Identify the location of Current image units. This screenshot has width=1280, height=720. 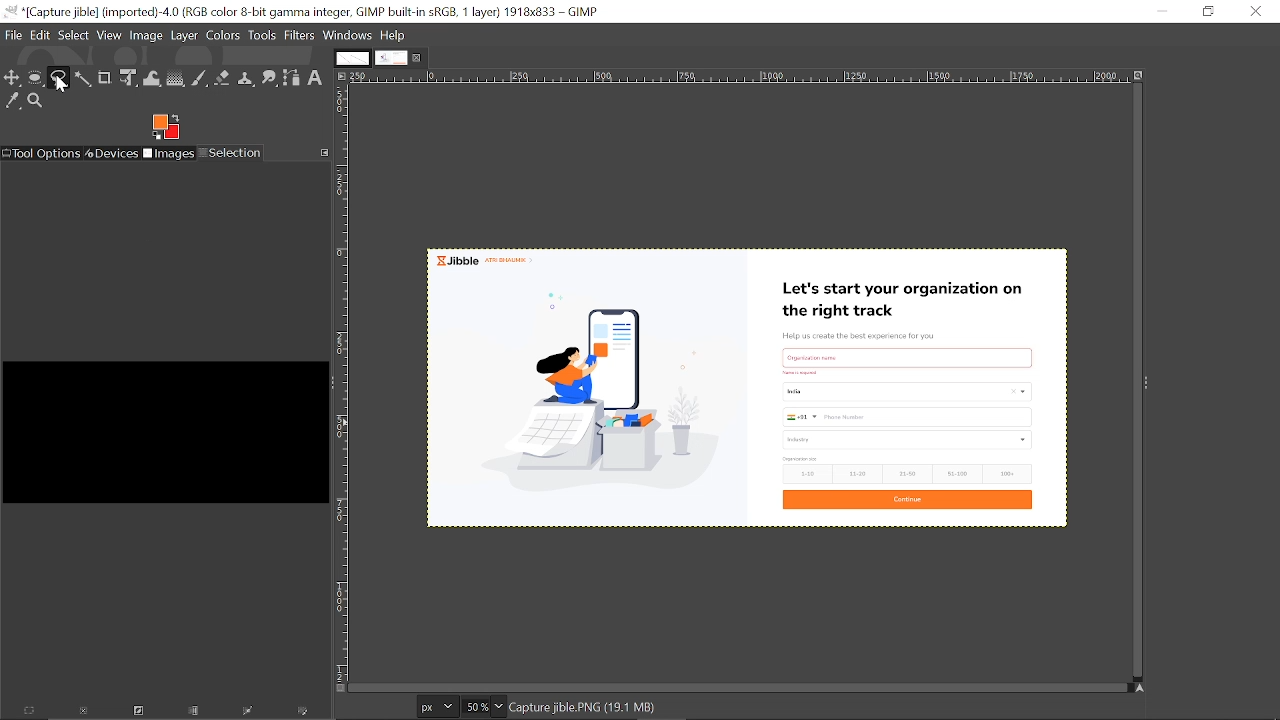
(436, 707).